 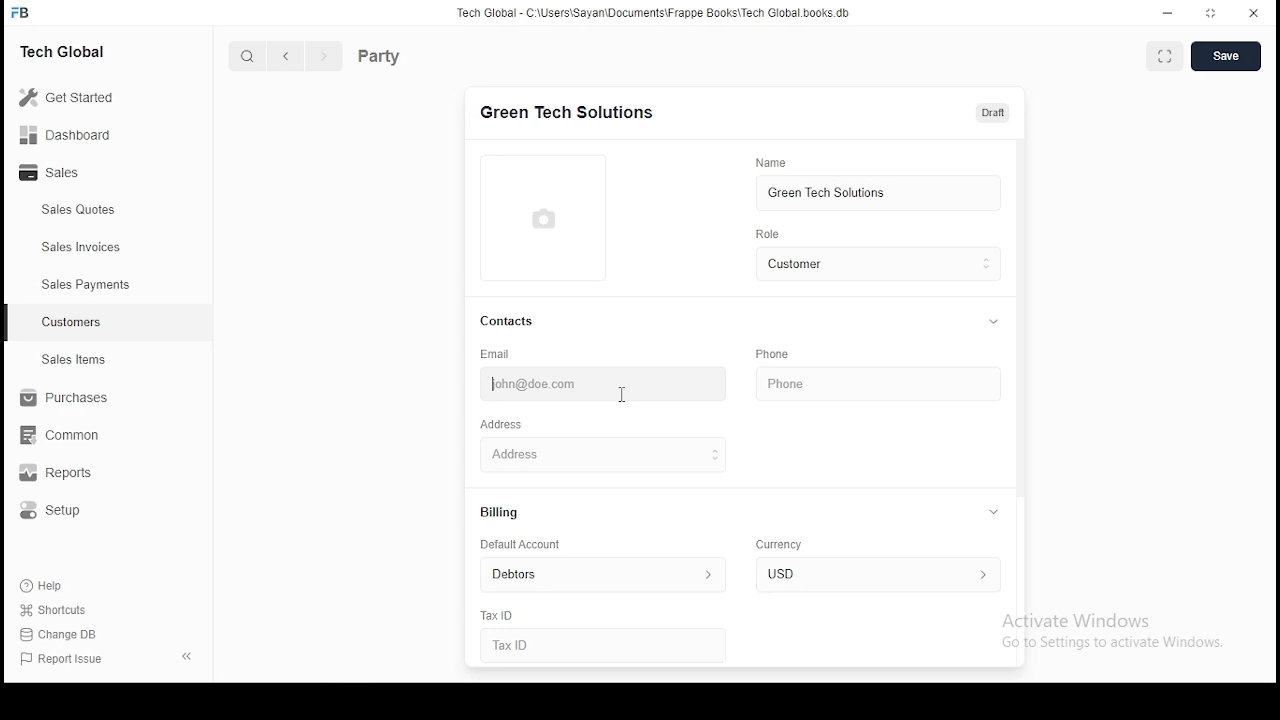 What do you see at coordinates (874, 263) in the screenshot?
I see `customer` at bounding box center [874, 263].